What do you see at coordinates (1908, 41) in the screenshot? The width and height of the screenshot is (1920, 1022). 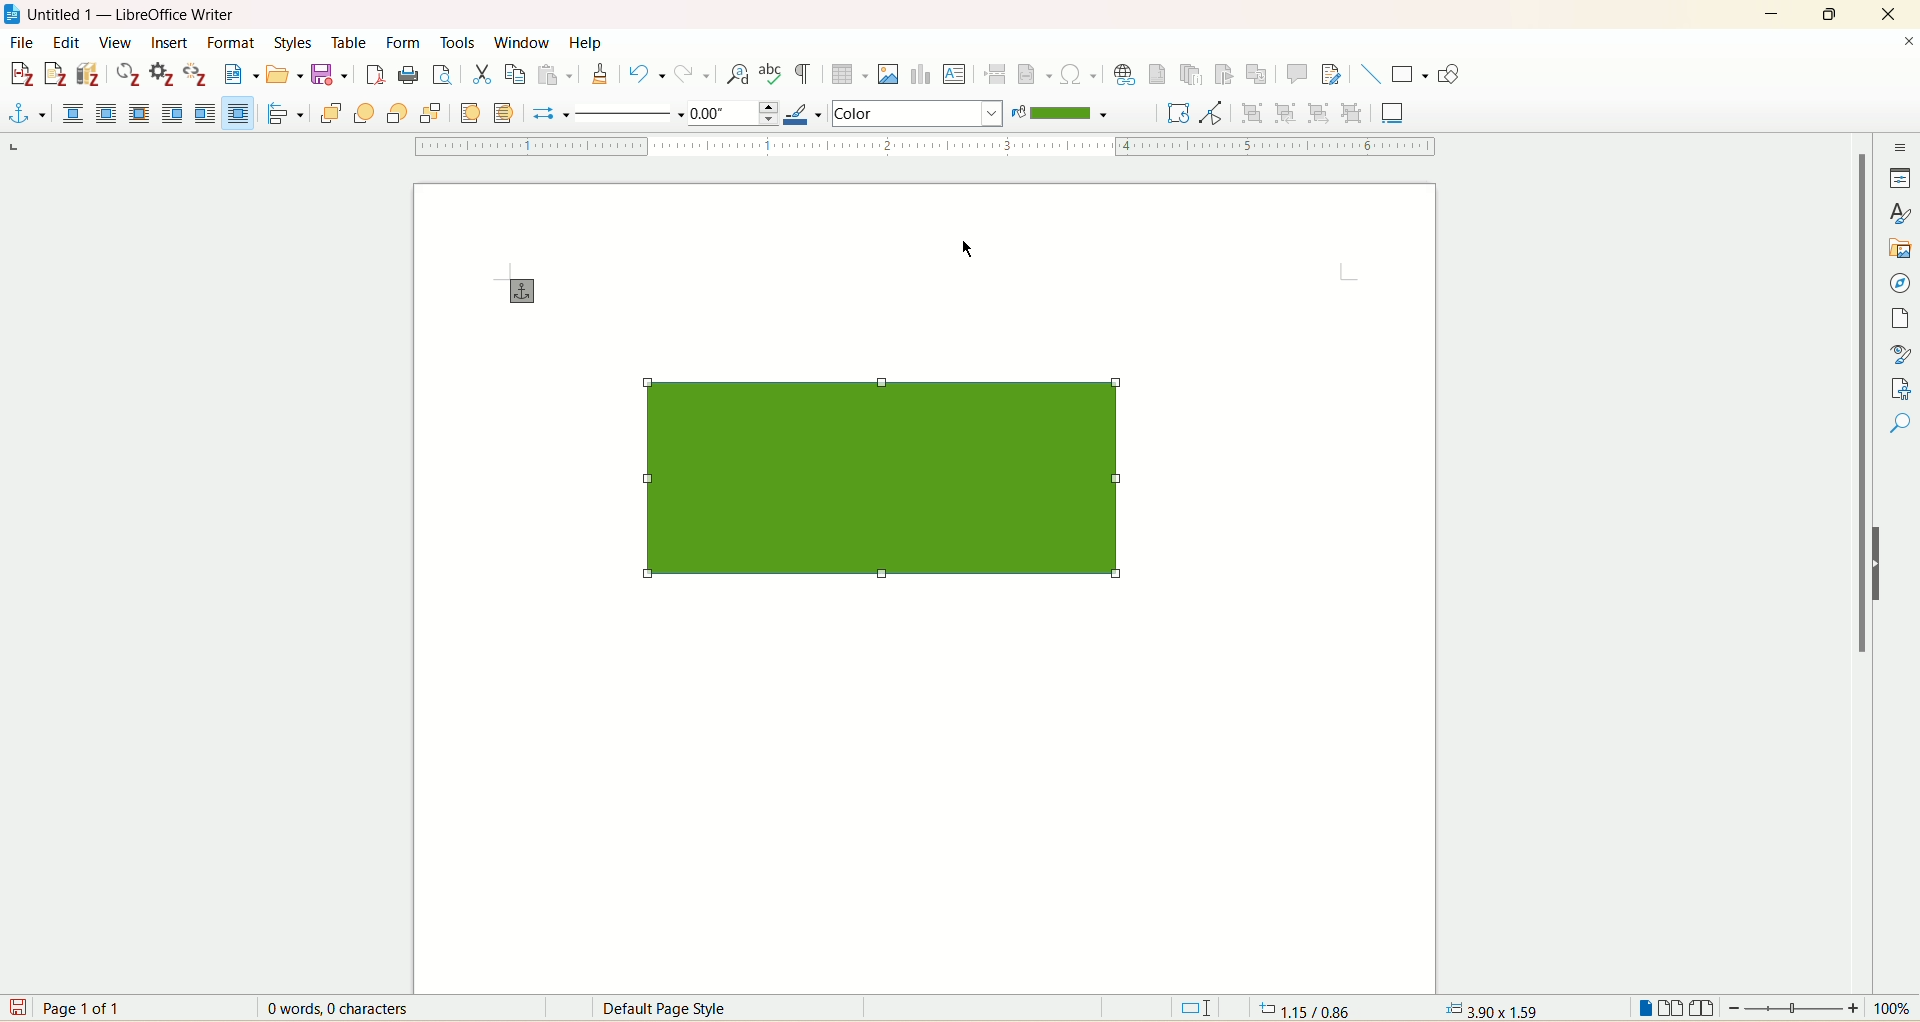 I see `close` at bounding box center [1908, 41].